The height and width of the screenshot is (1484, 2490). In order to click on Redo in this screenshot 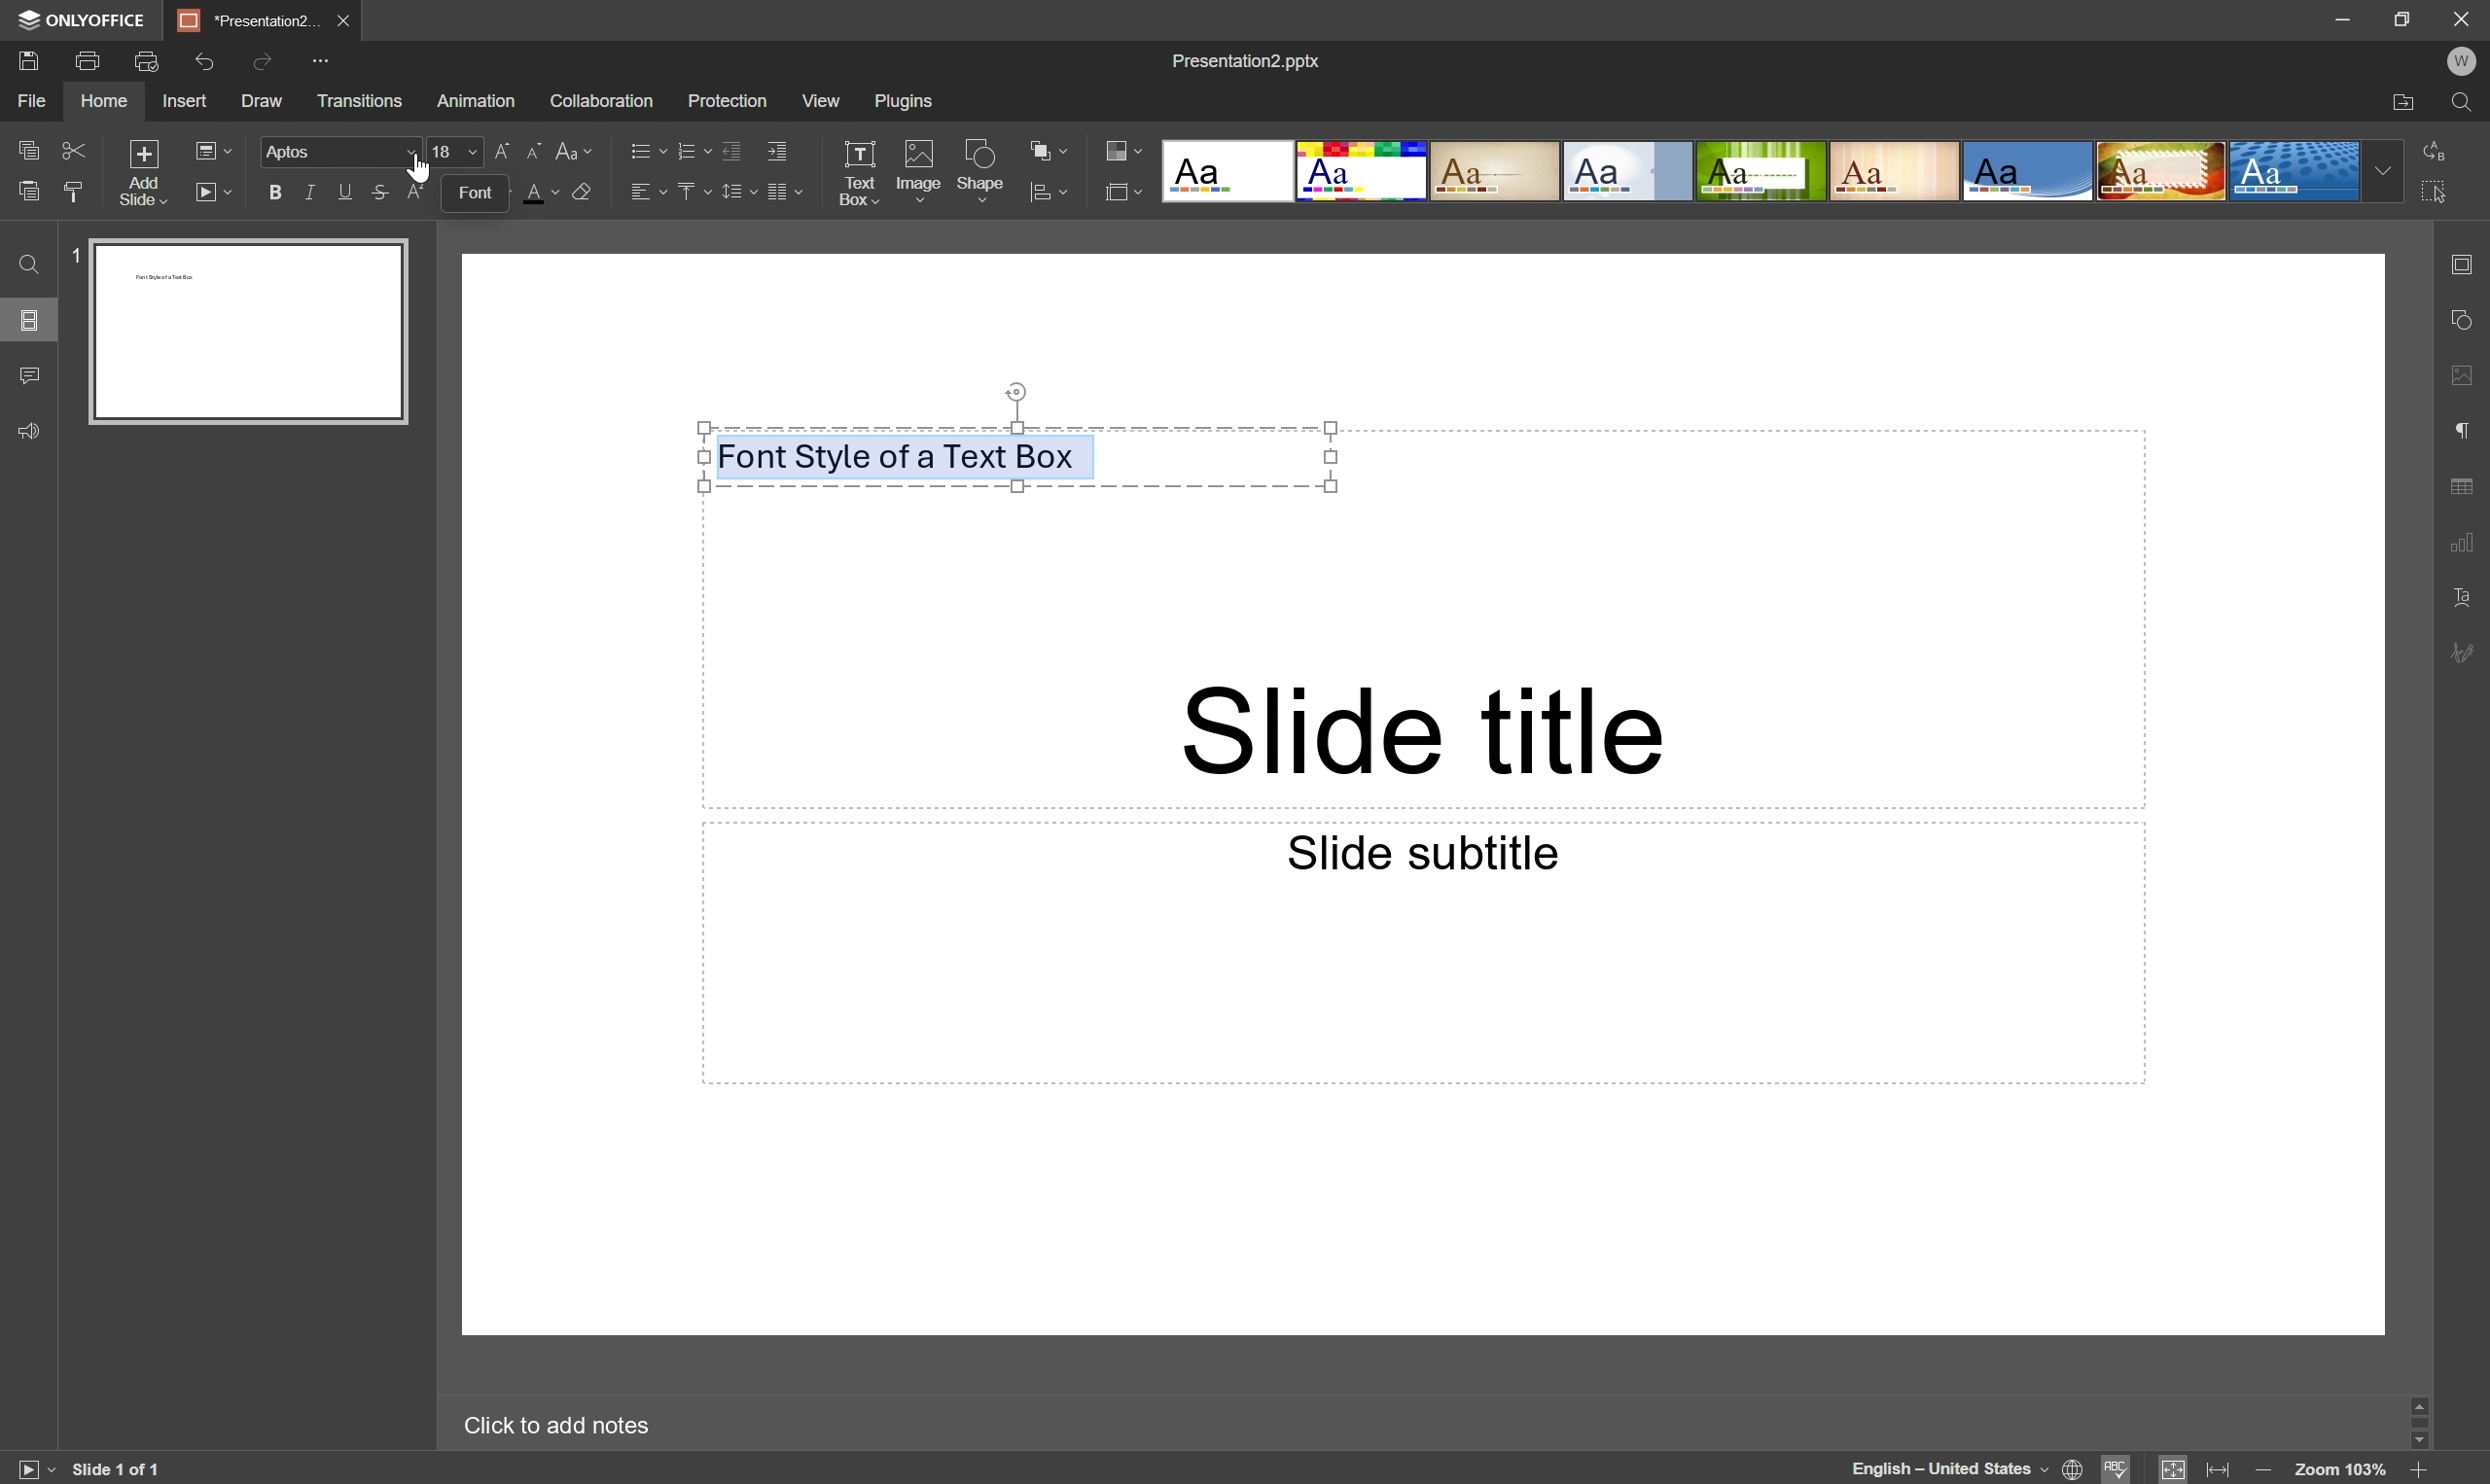, I will do `click(266, 64)`.